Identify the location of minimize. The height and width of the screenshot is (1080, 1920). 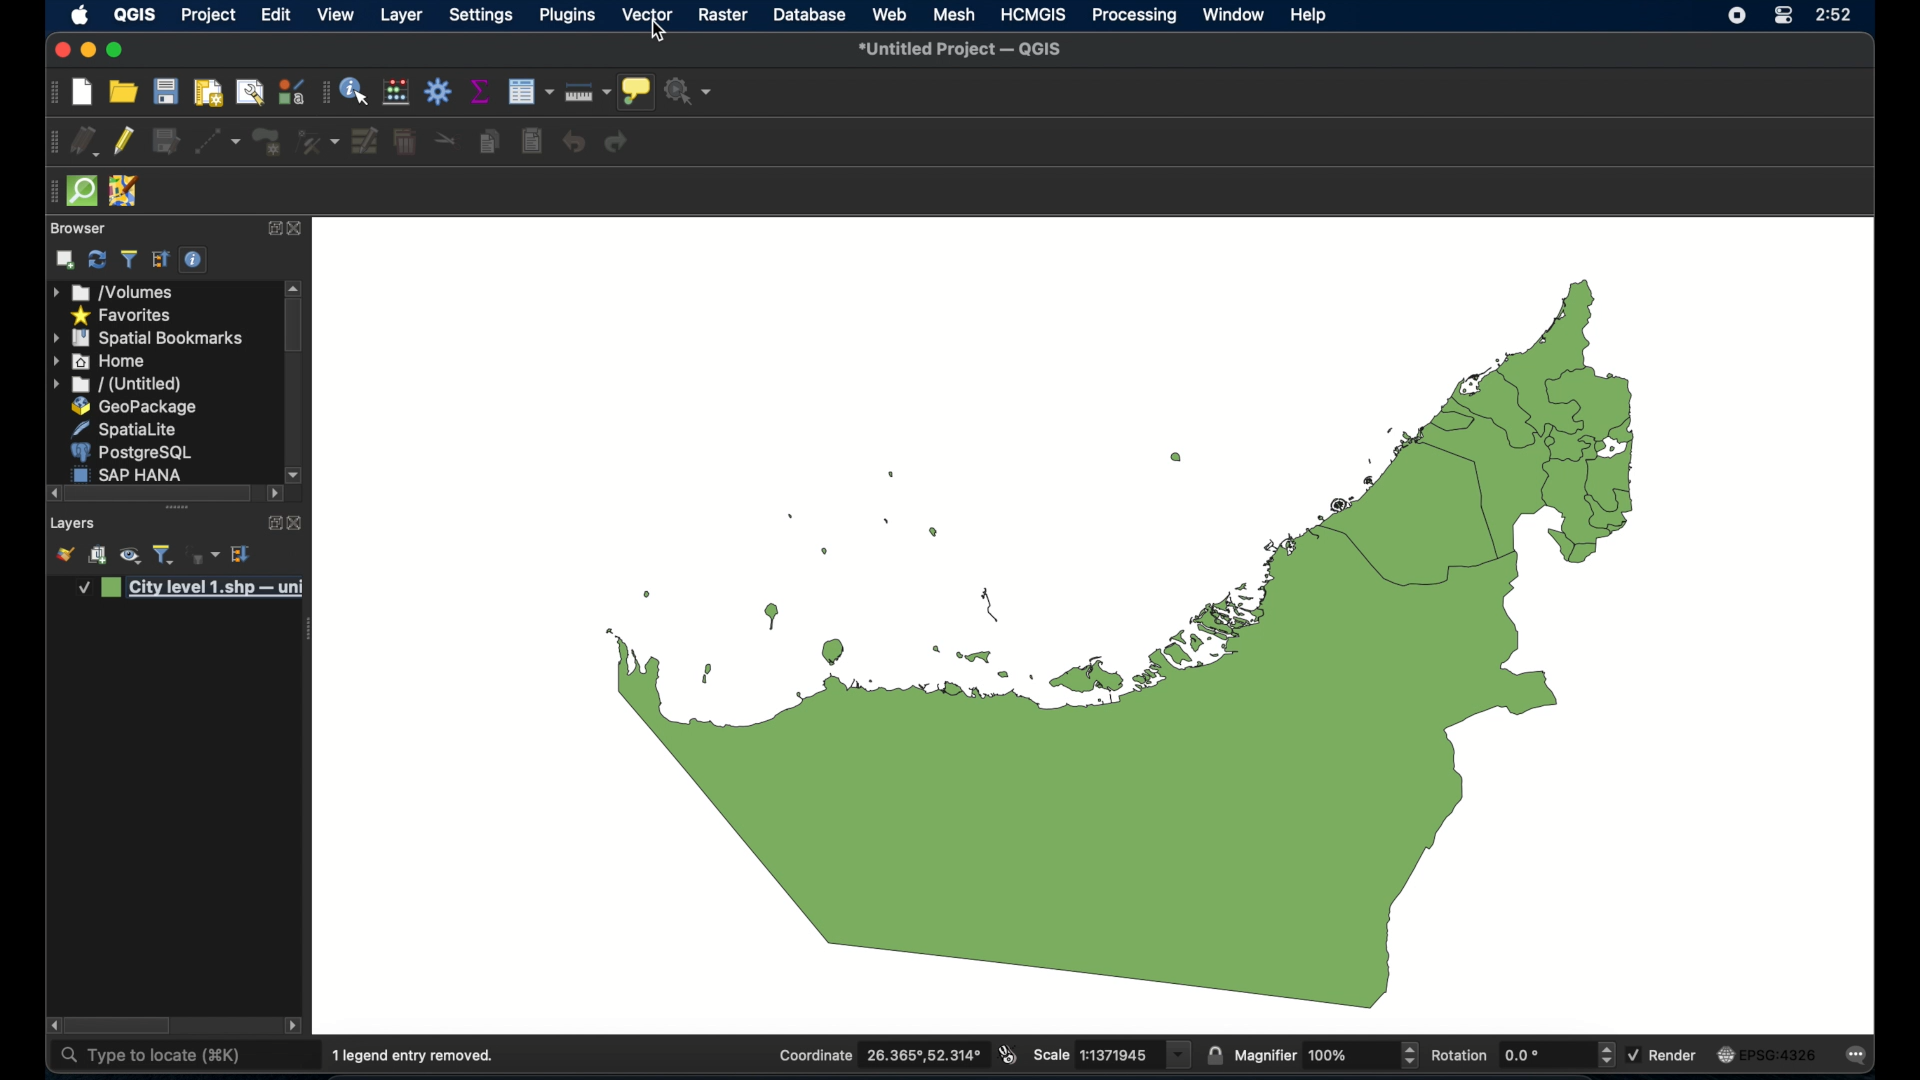
(86, 51).